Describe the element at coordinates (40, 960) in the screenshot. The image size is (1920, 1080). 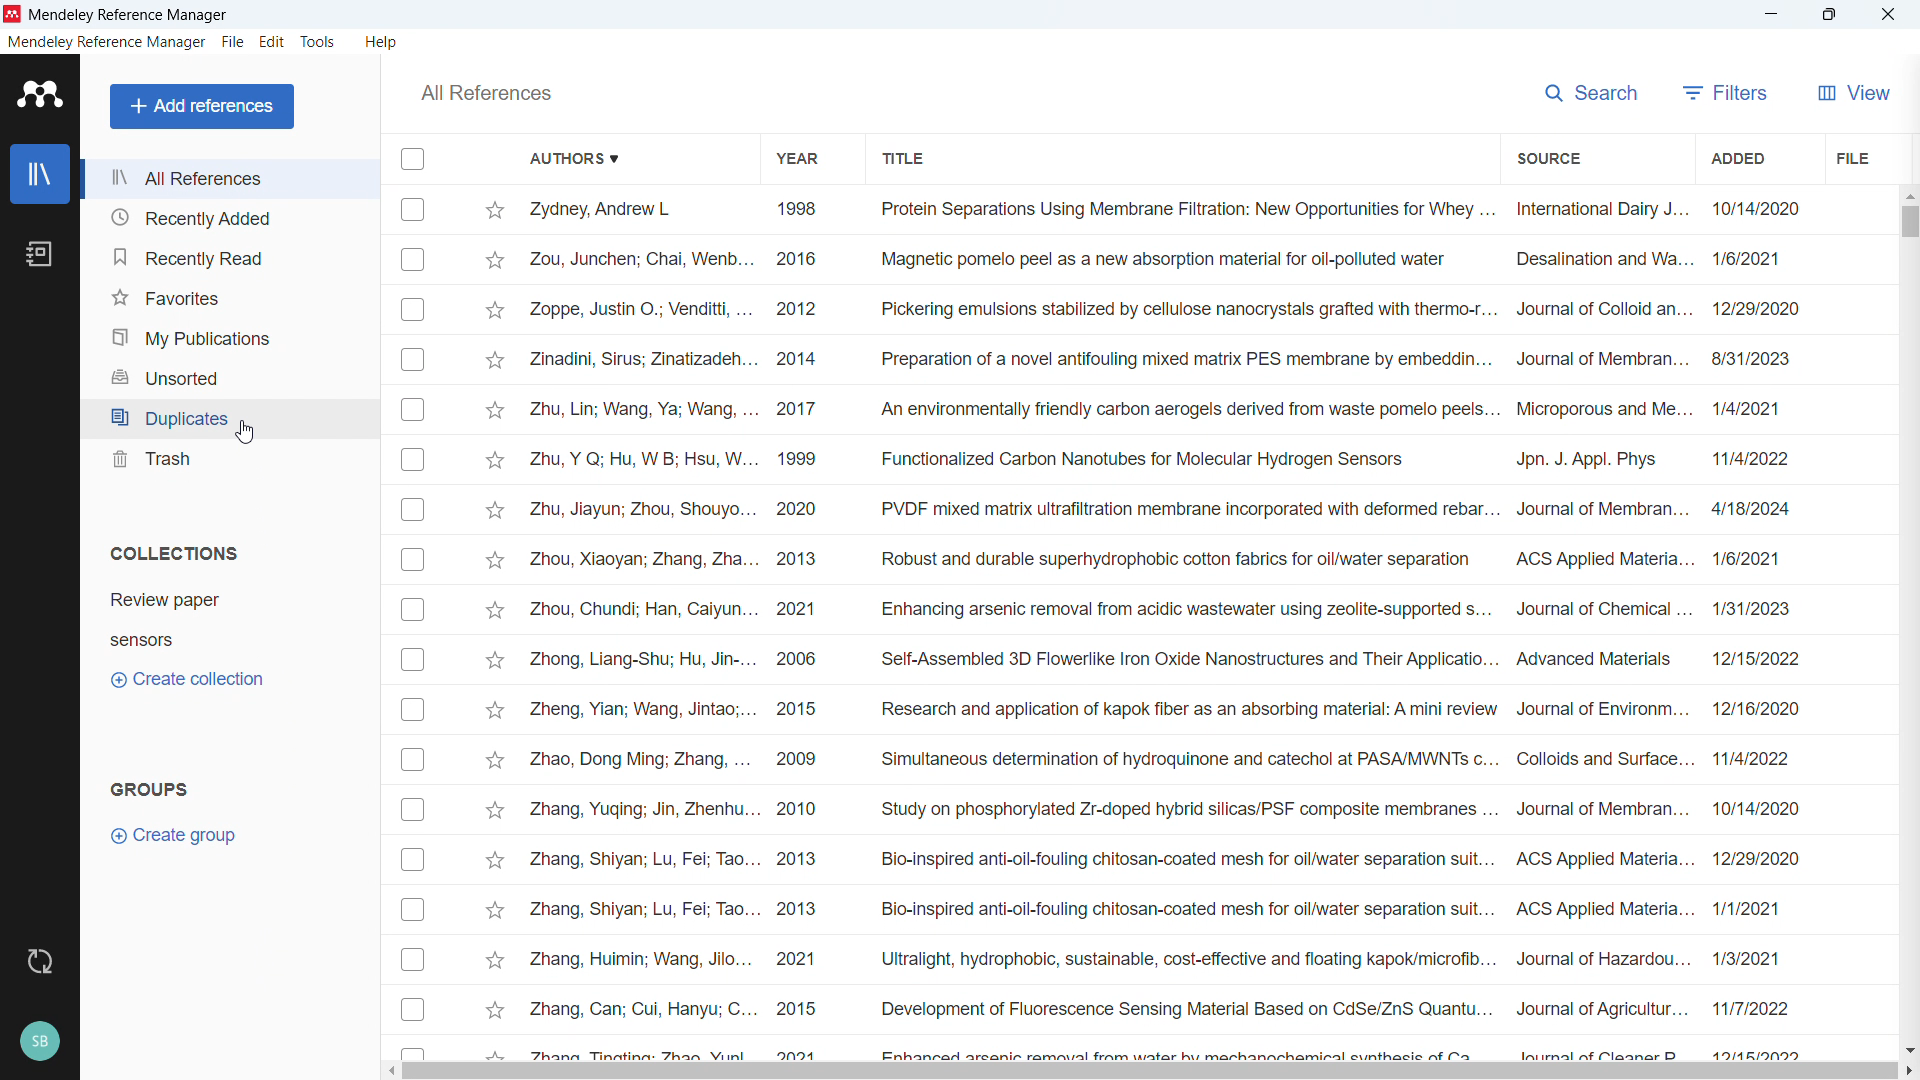
I see `sync` at that location.